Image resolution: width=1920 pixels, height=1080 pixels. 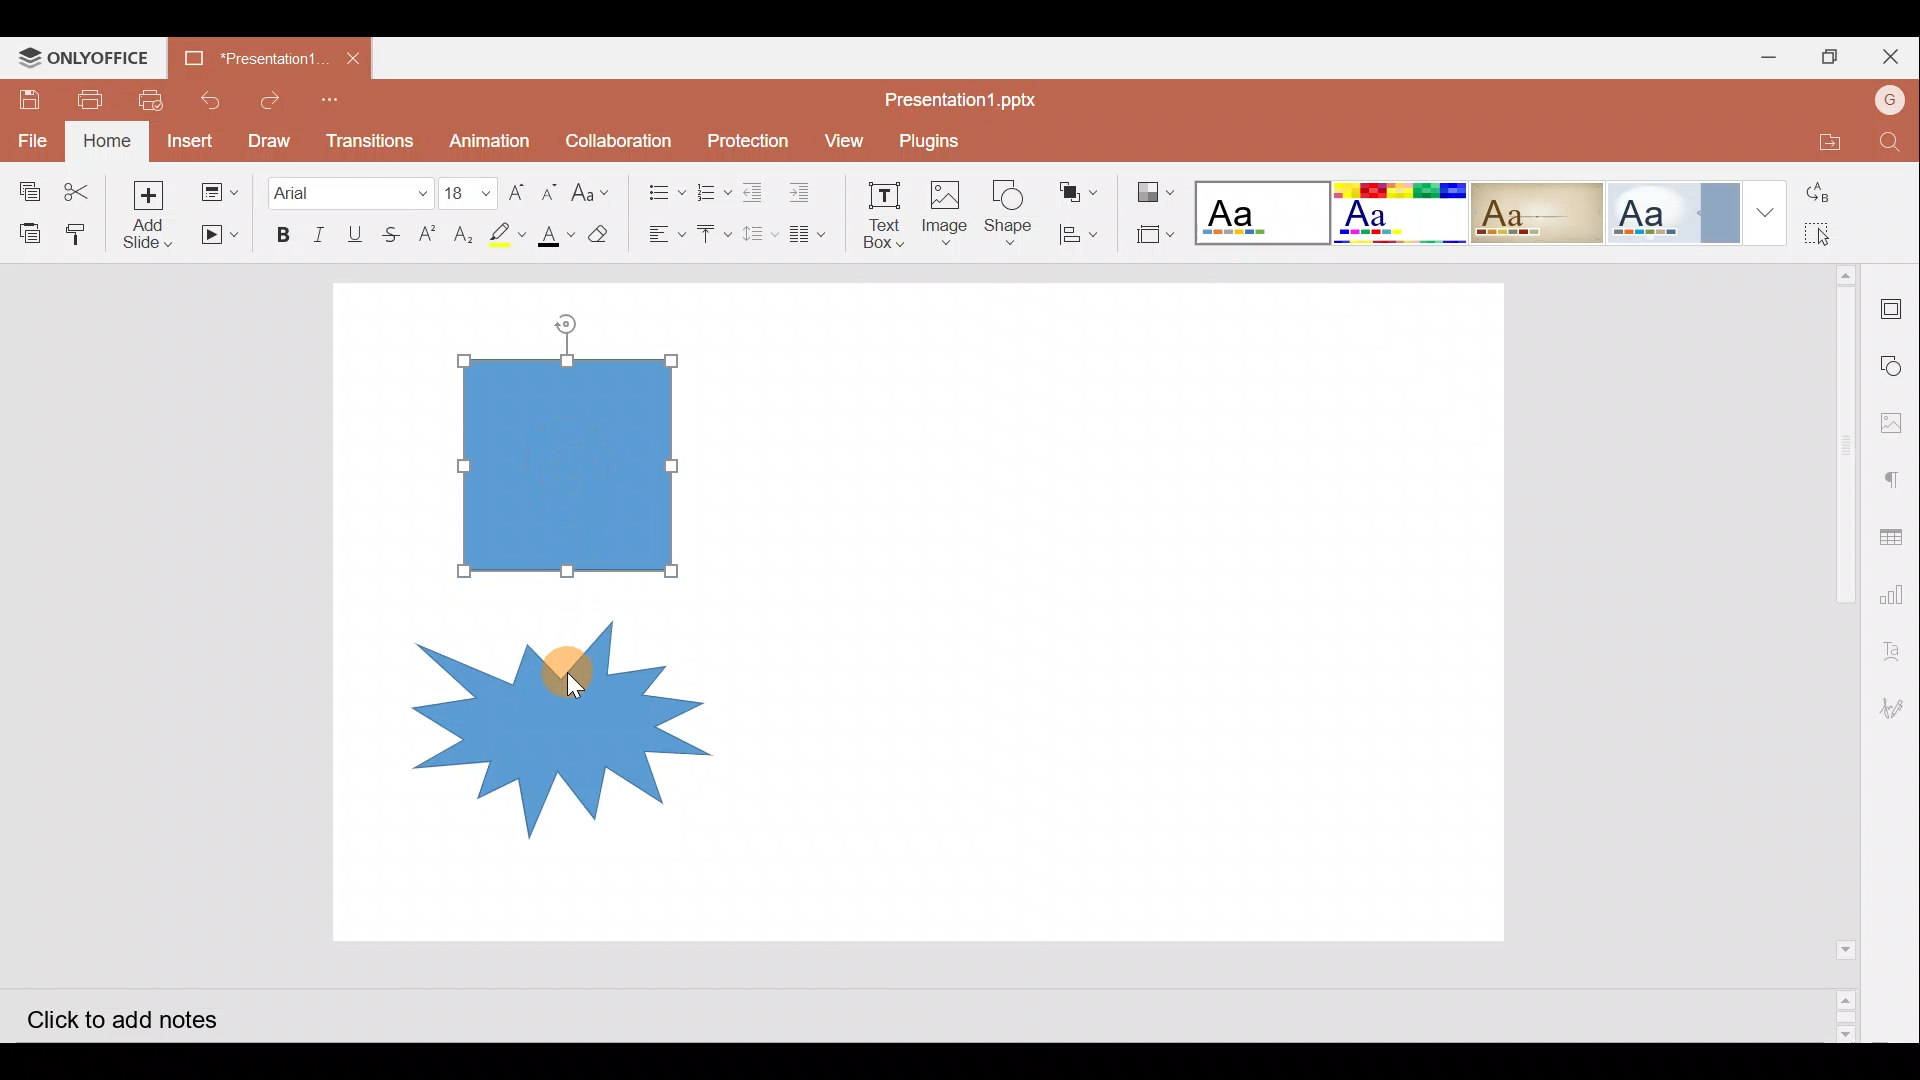 I want to click on Highlight colour, so click(x=511, y=232).